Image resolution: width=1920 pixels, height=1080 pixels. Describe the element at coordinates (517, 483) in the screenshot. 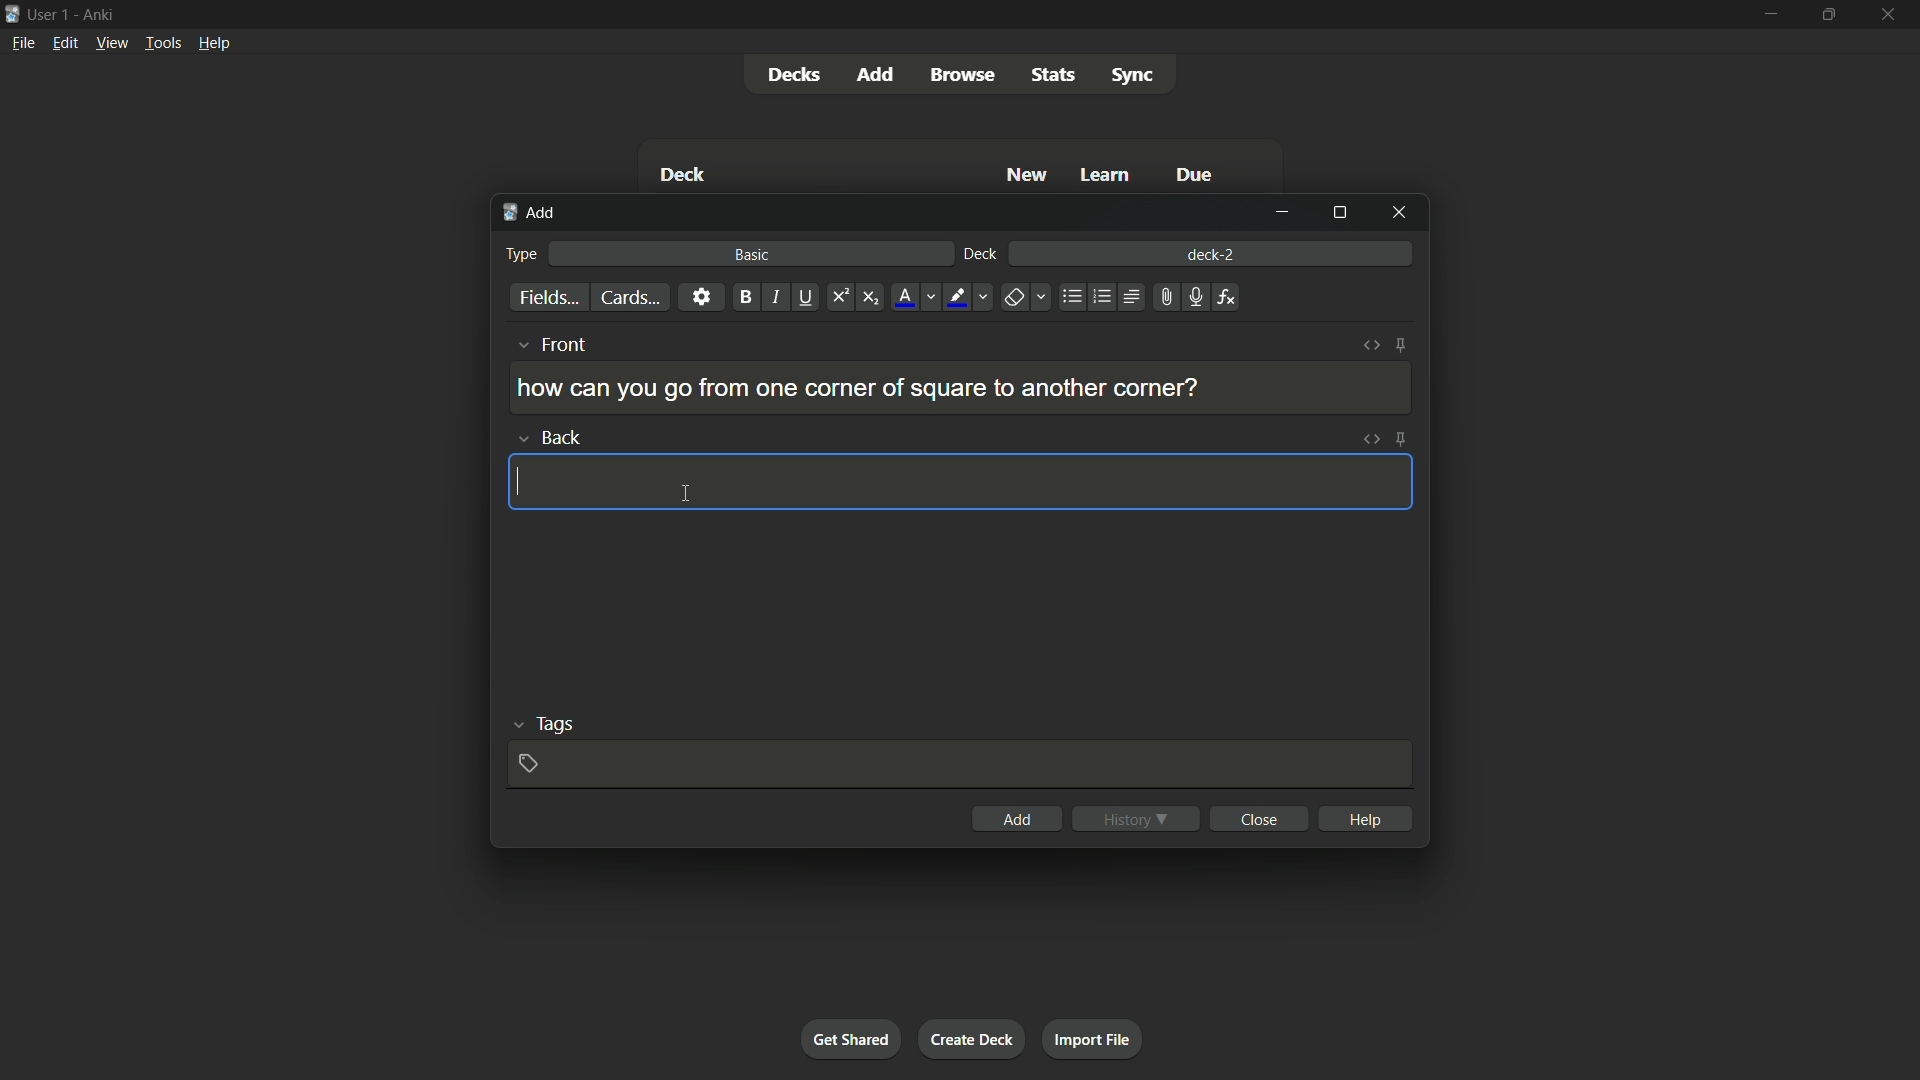

I see `cursor` at that location.